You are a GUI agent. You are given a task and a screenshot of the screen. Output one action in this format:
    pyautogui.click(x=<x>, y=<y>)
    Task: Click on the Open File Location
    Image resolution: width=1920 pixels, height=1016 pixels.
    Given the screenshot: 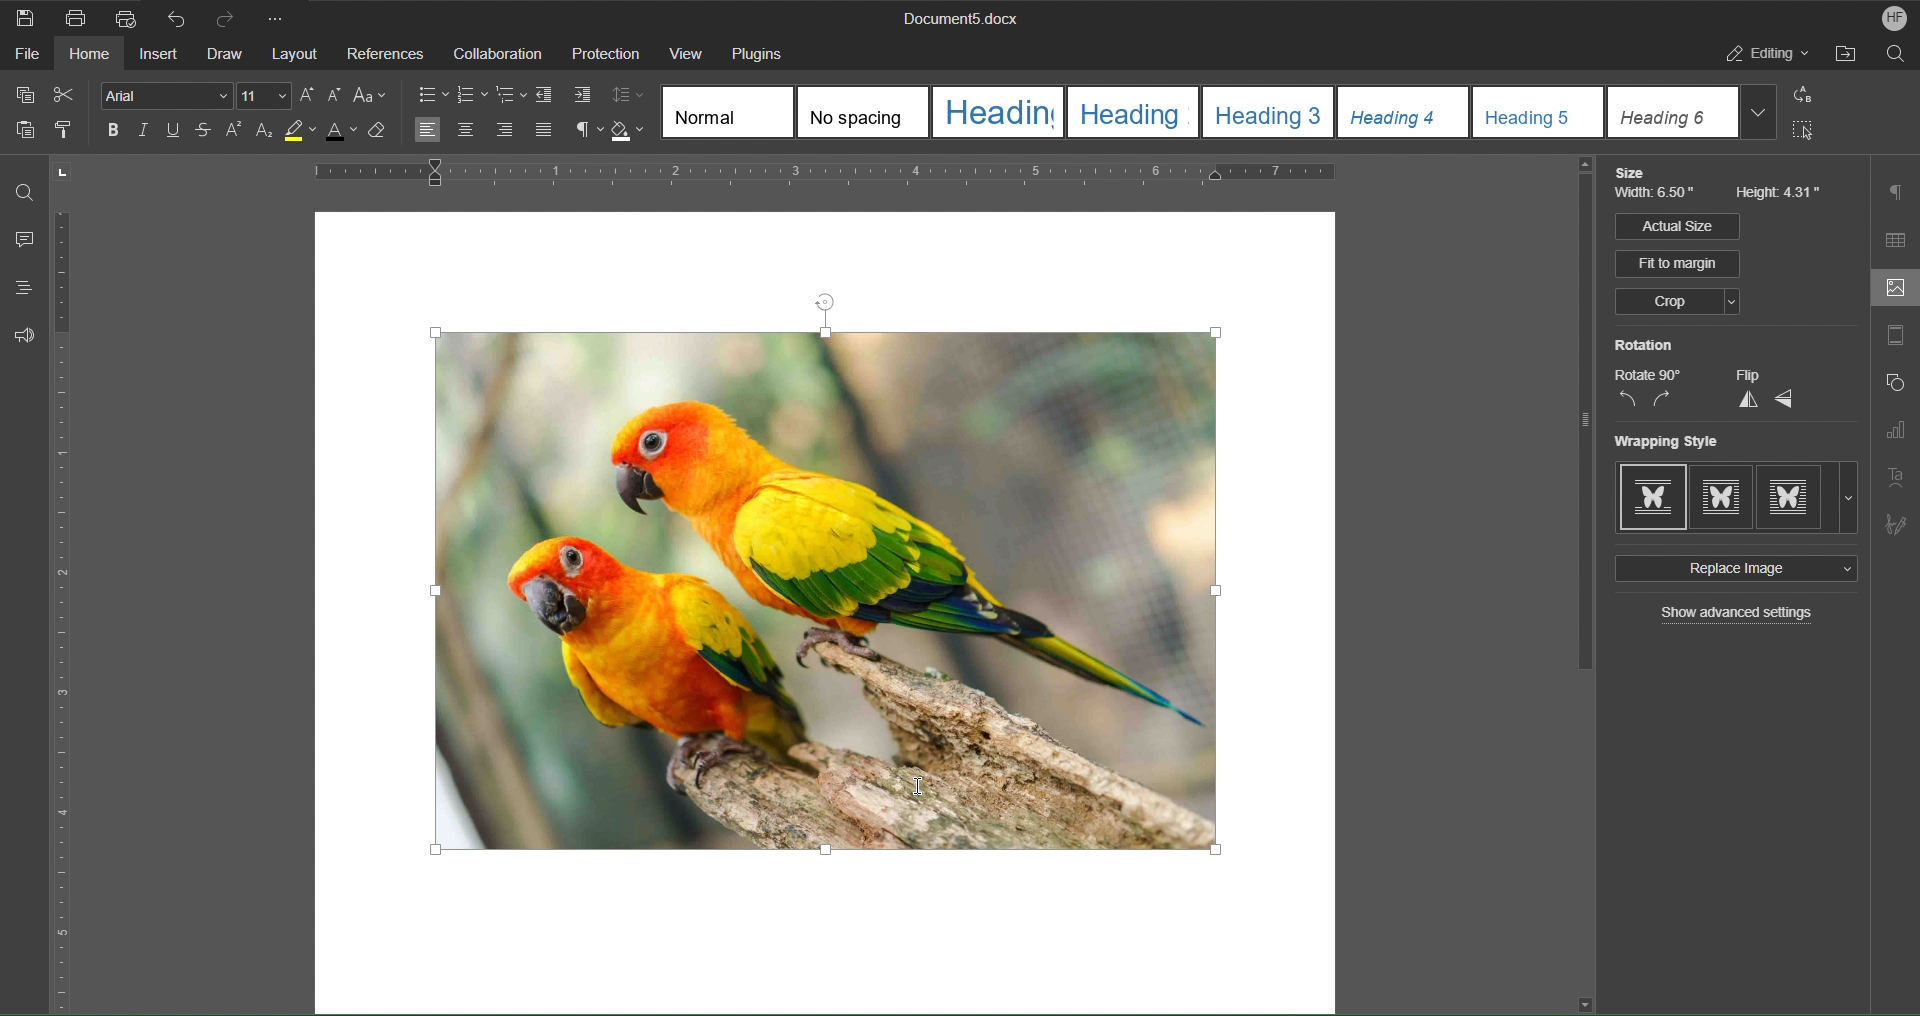 What is the action you would take?
    pyautogui.click(x=1849, y=57)
    